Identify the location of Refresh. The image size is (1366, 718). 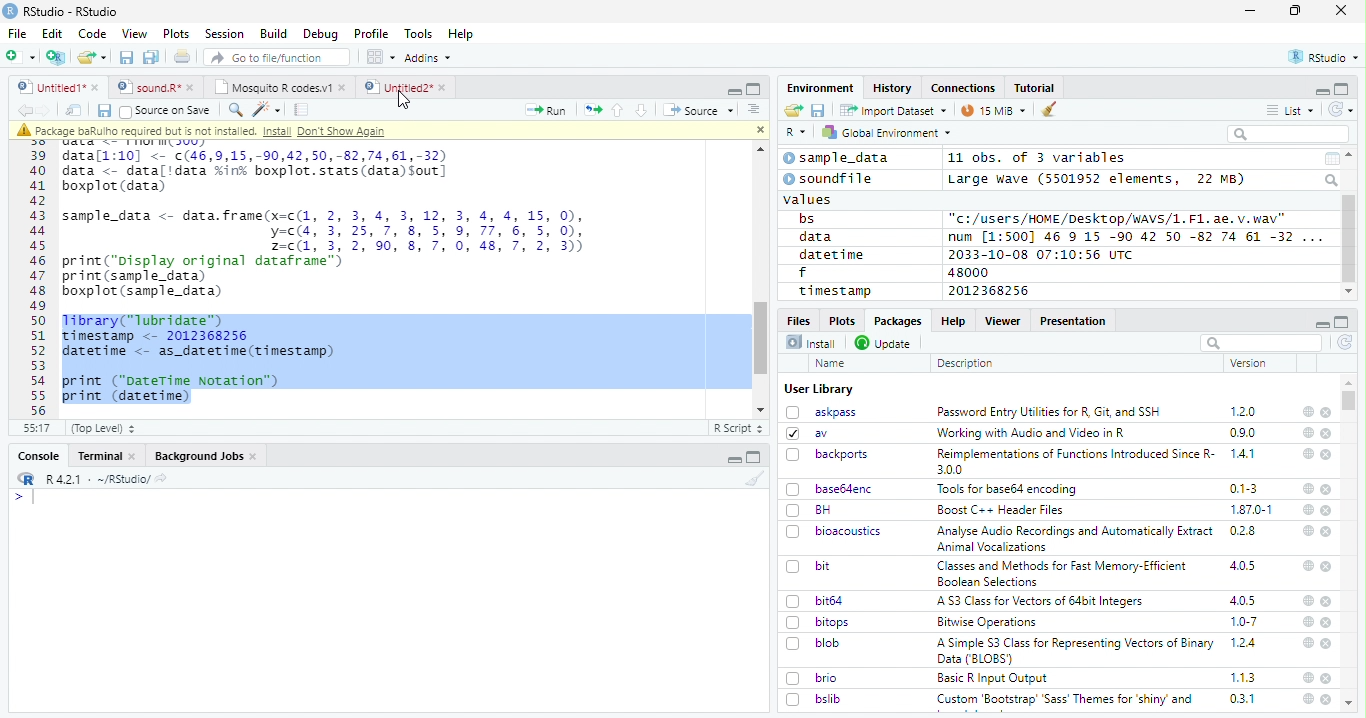
(1342, 109).